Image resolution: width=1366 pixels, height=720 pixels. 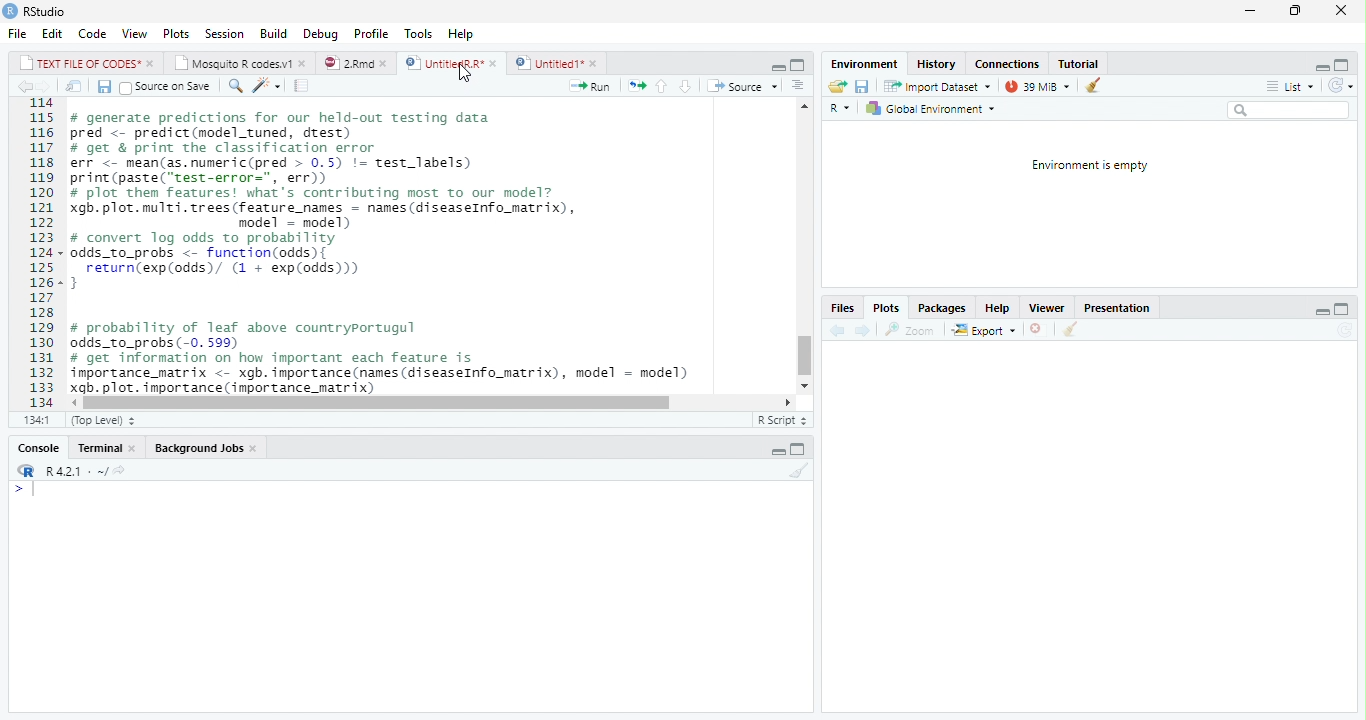 What do you see at coordinates (164, 87) in the screenshot?
I see `Source on Save` at bounding box center [164, 87].